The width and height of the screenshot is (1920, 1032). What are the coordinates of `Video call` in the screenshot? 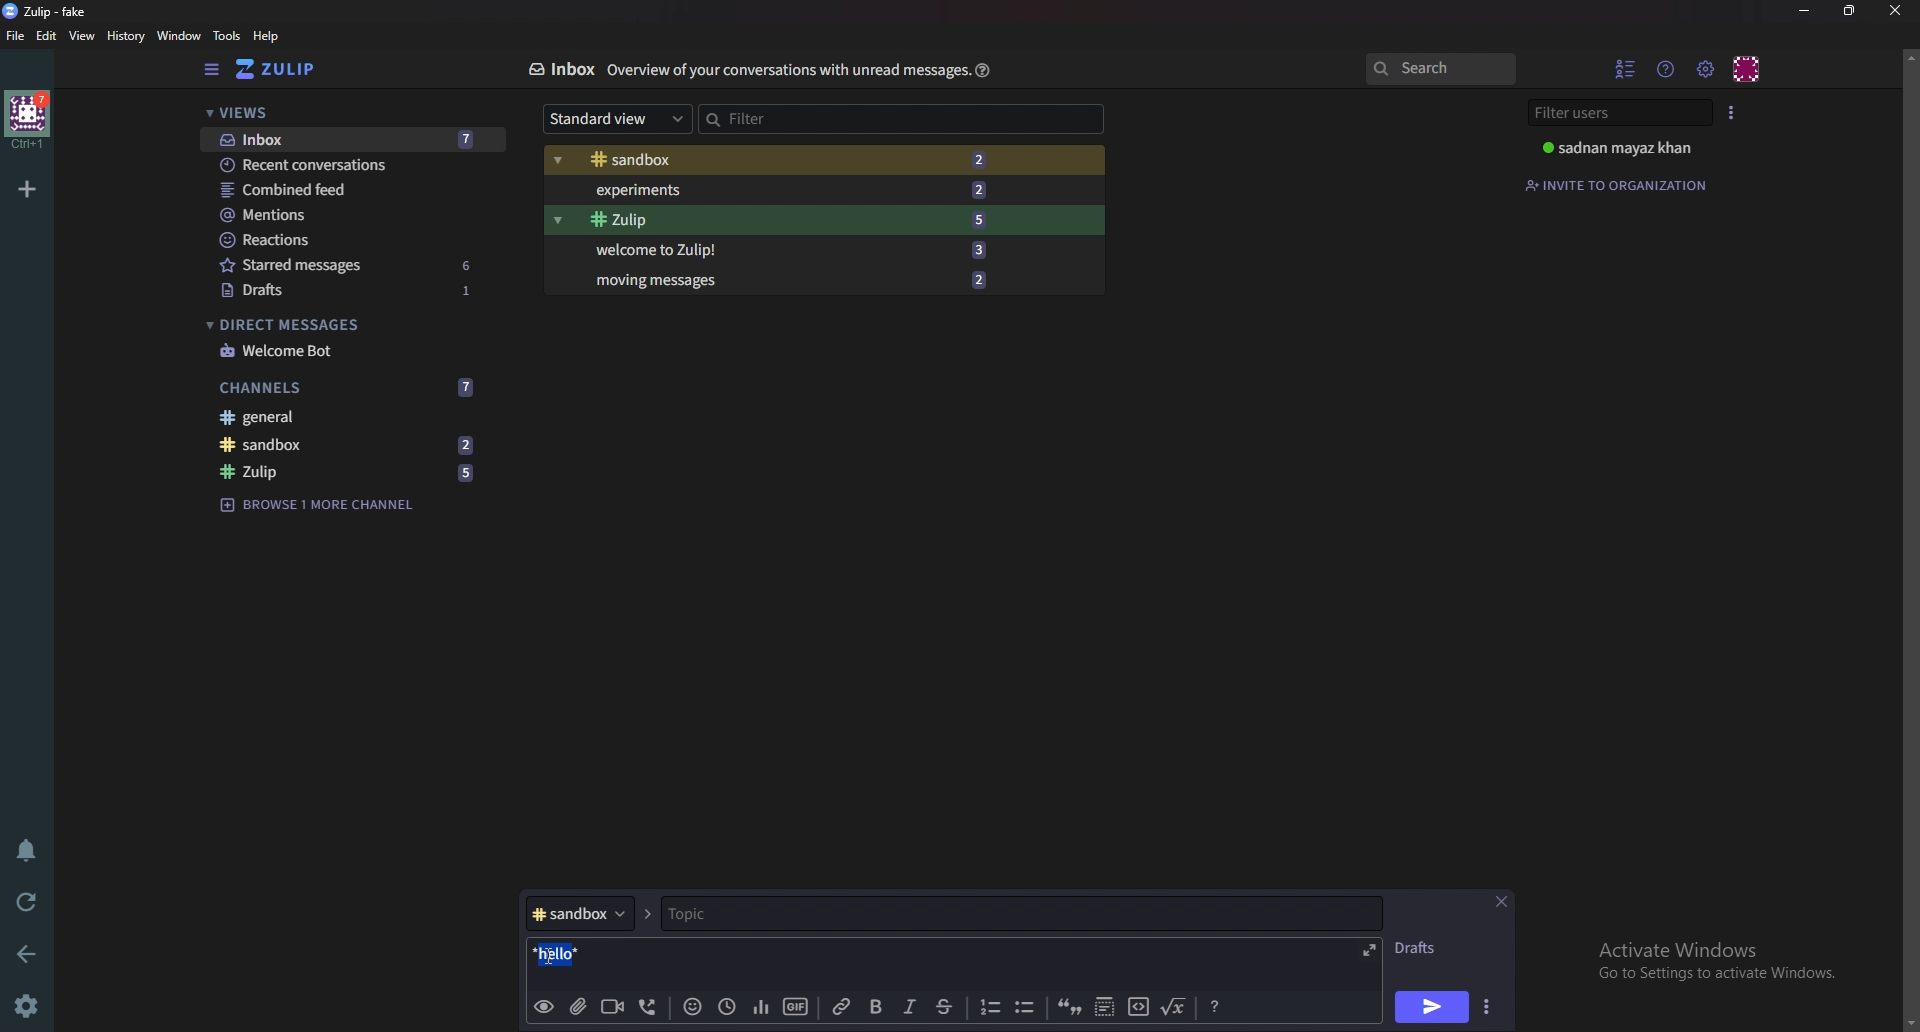 It's located at (615, 1006).